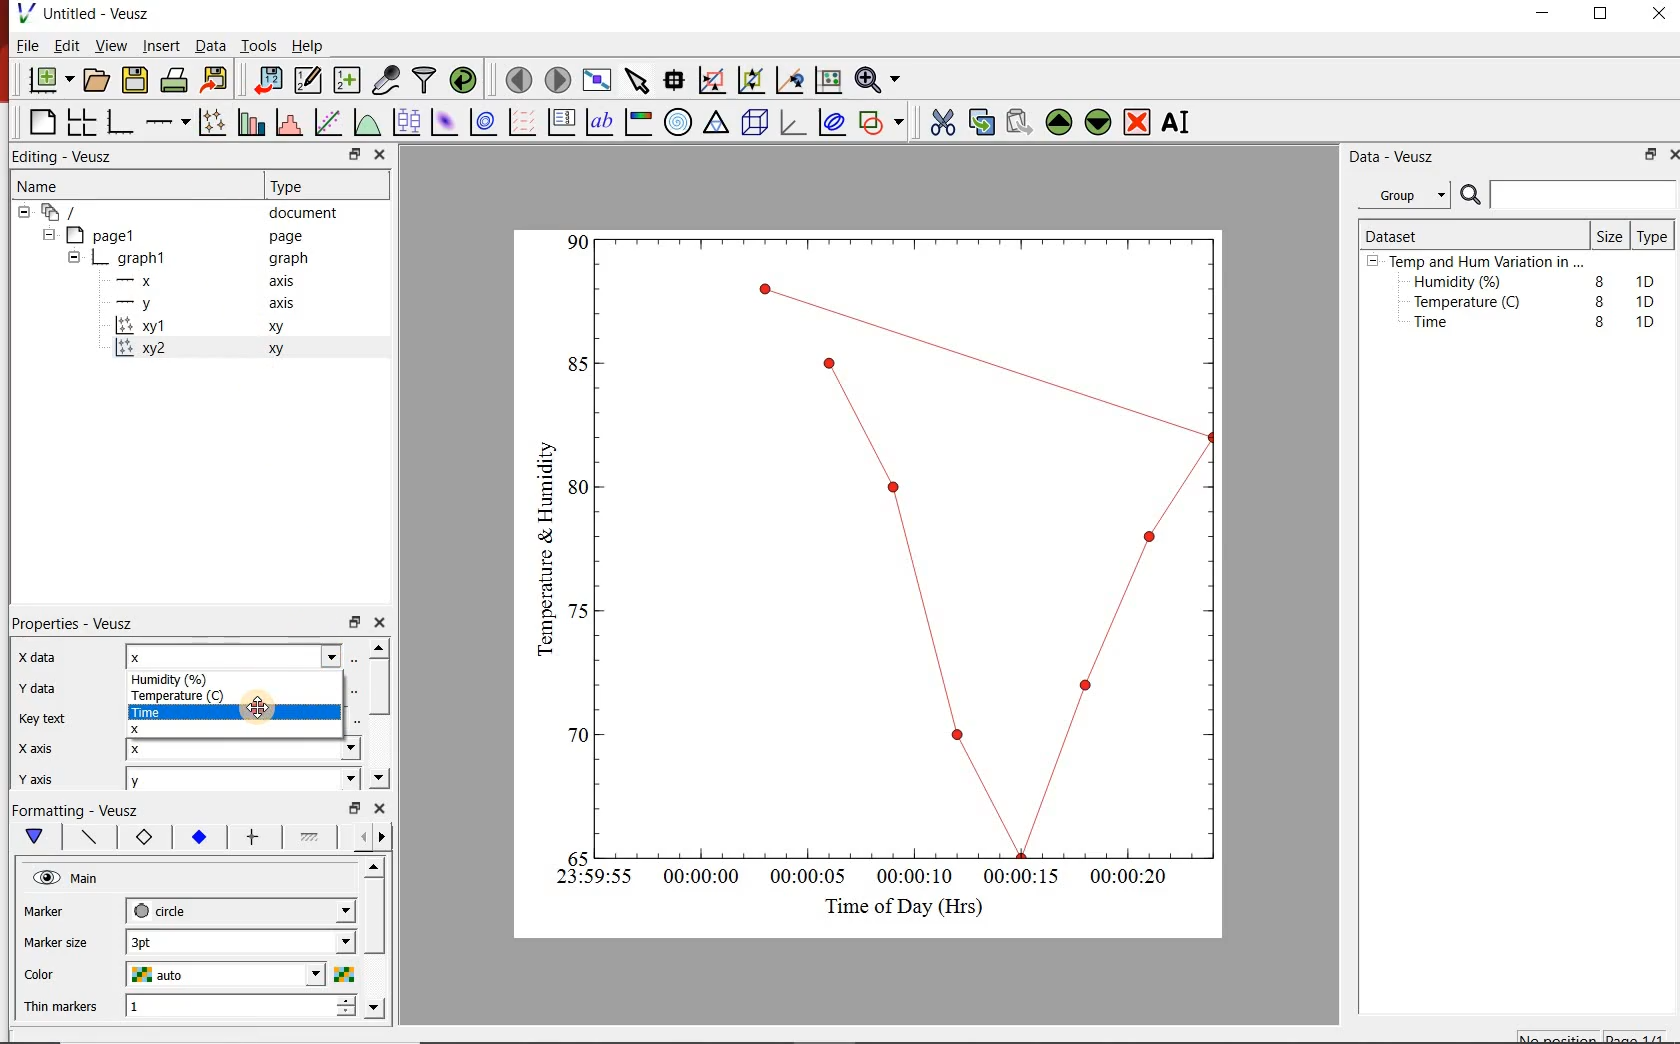  What do you see at coordinates (1022, 874) in the screenshot?
I see `00:00:15` at bounding box center [1022, 874].